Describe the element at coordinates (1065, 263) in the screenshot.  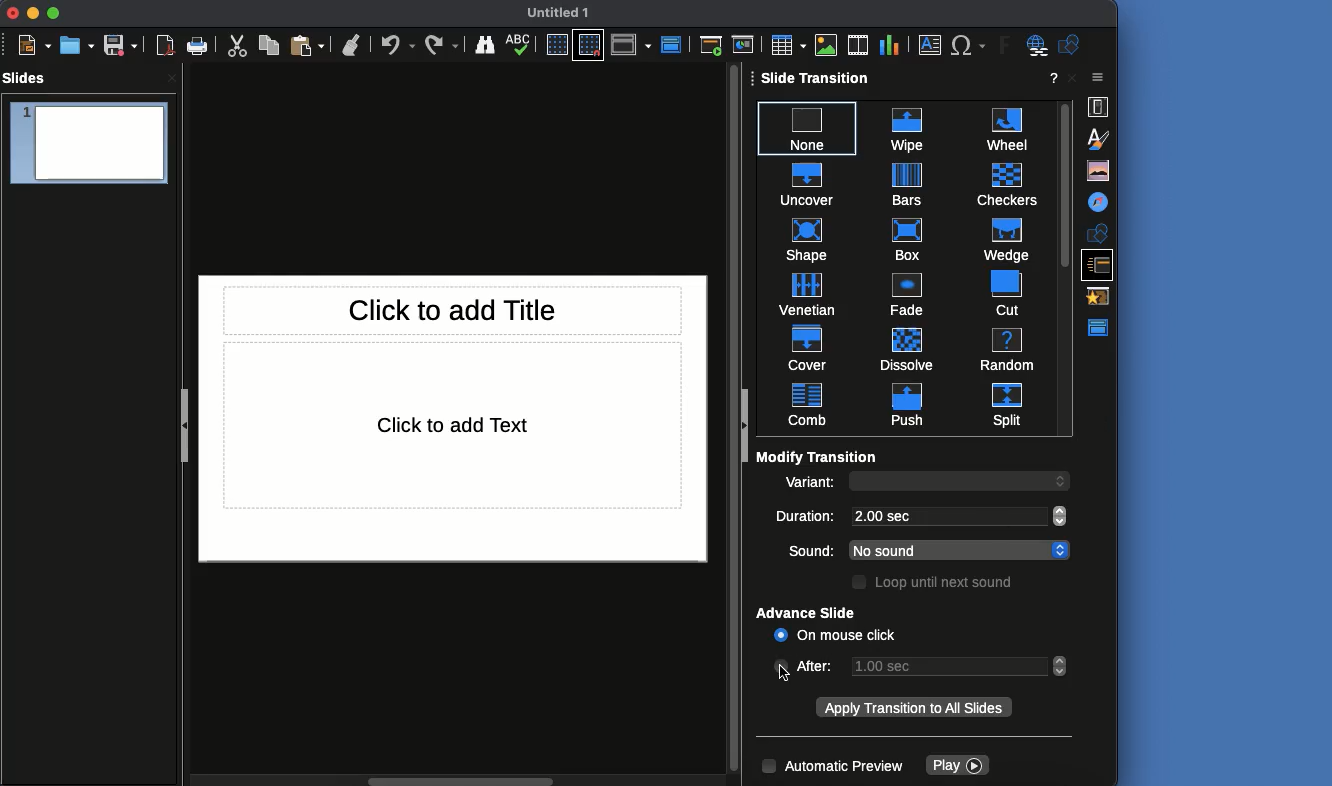
I see `Scroll` at that location.